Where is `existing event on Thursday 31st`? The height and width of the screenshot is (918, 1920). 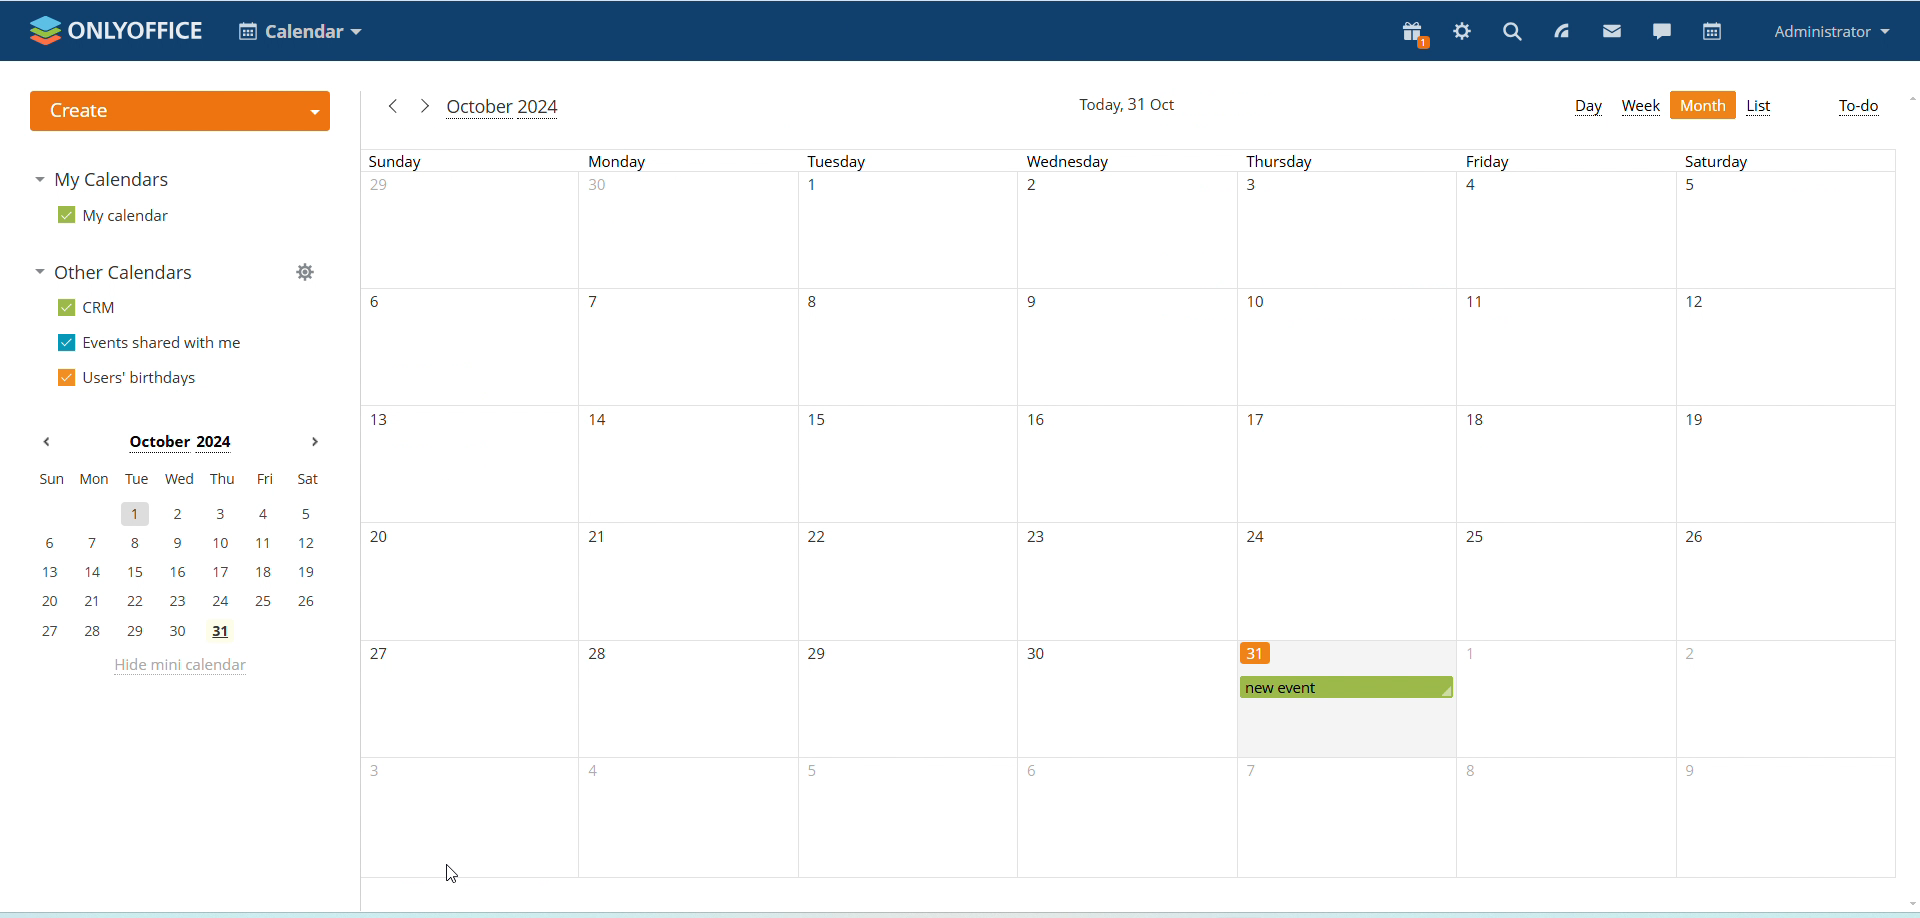 existing event on Thursday 31st is located at coordinates (1343, 686).